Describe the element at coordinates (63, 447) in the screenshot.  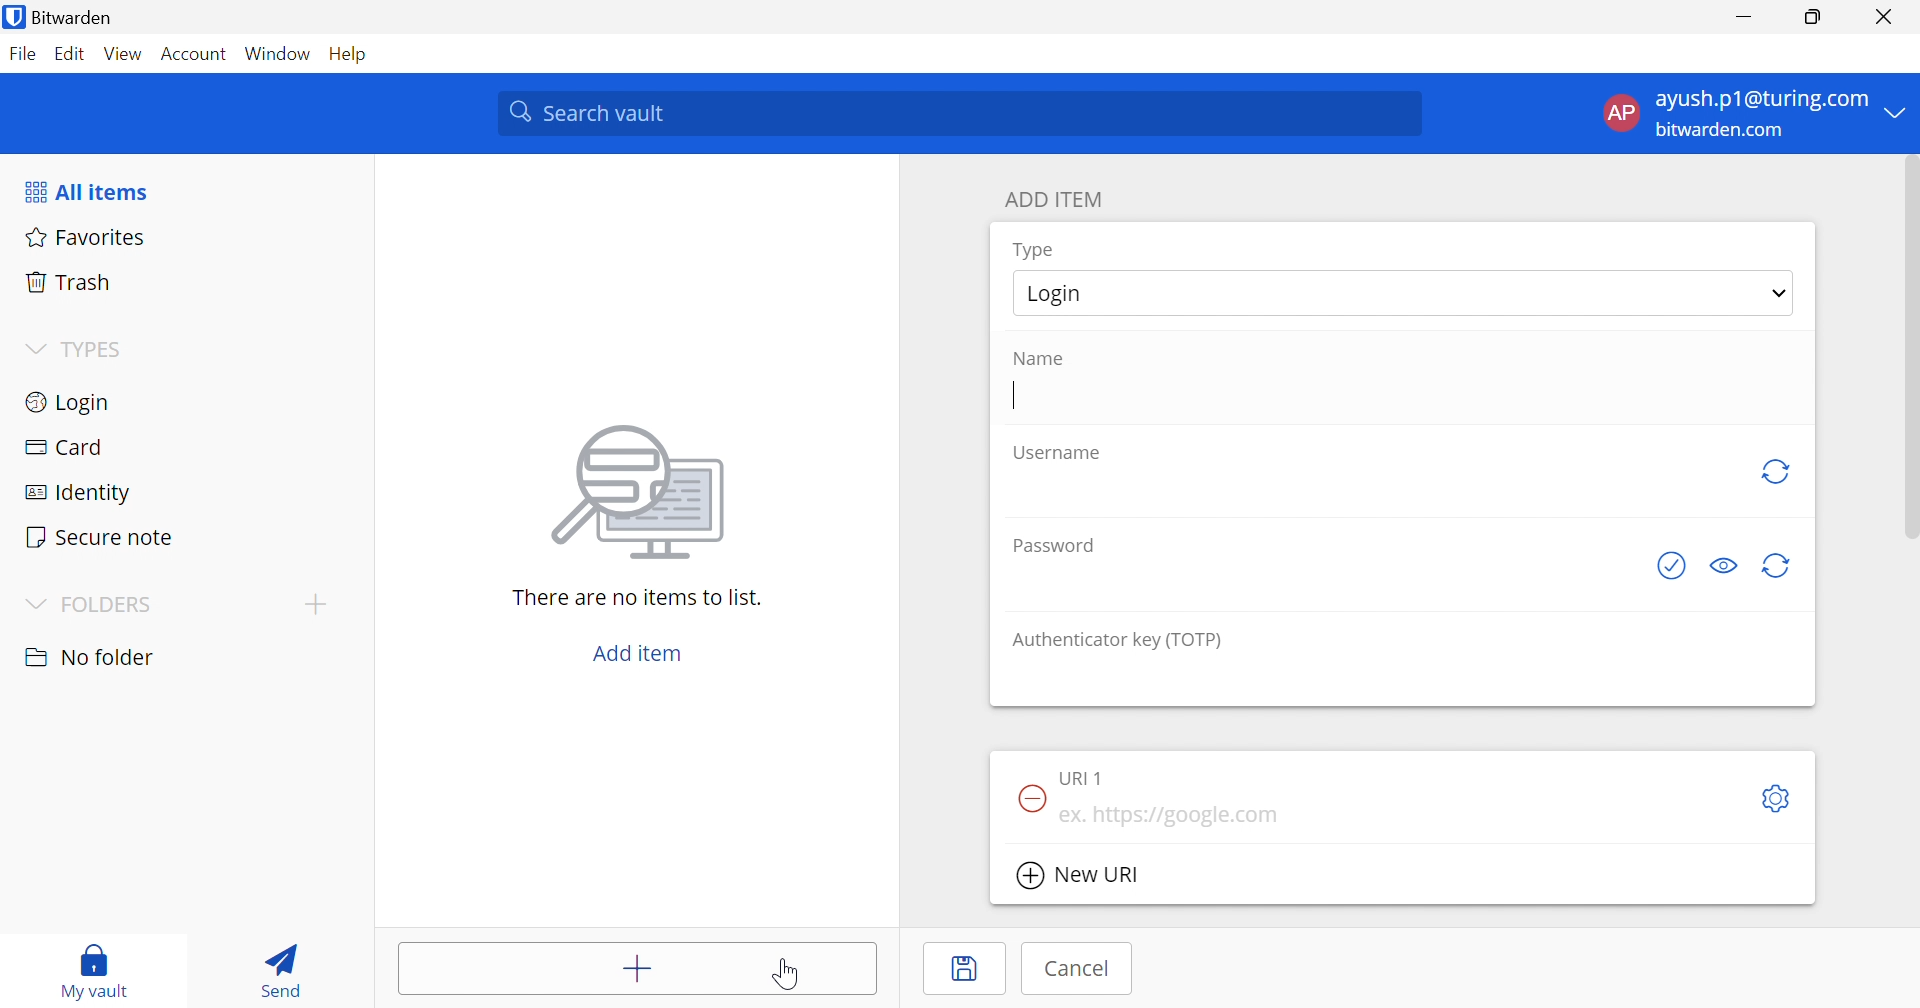
I see `Card` at that location.